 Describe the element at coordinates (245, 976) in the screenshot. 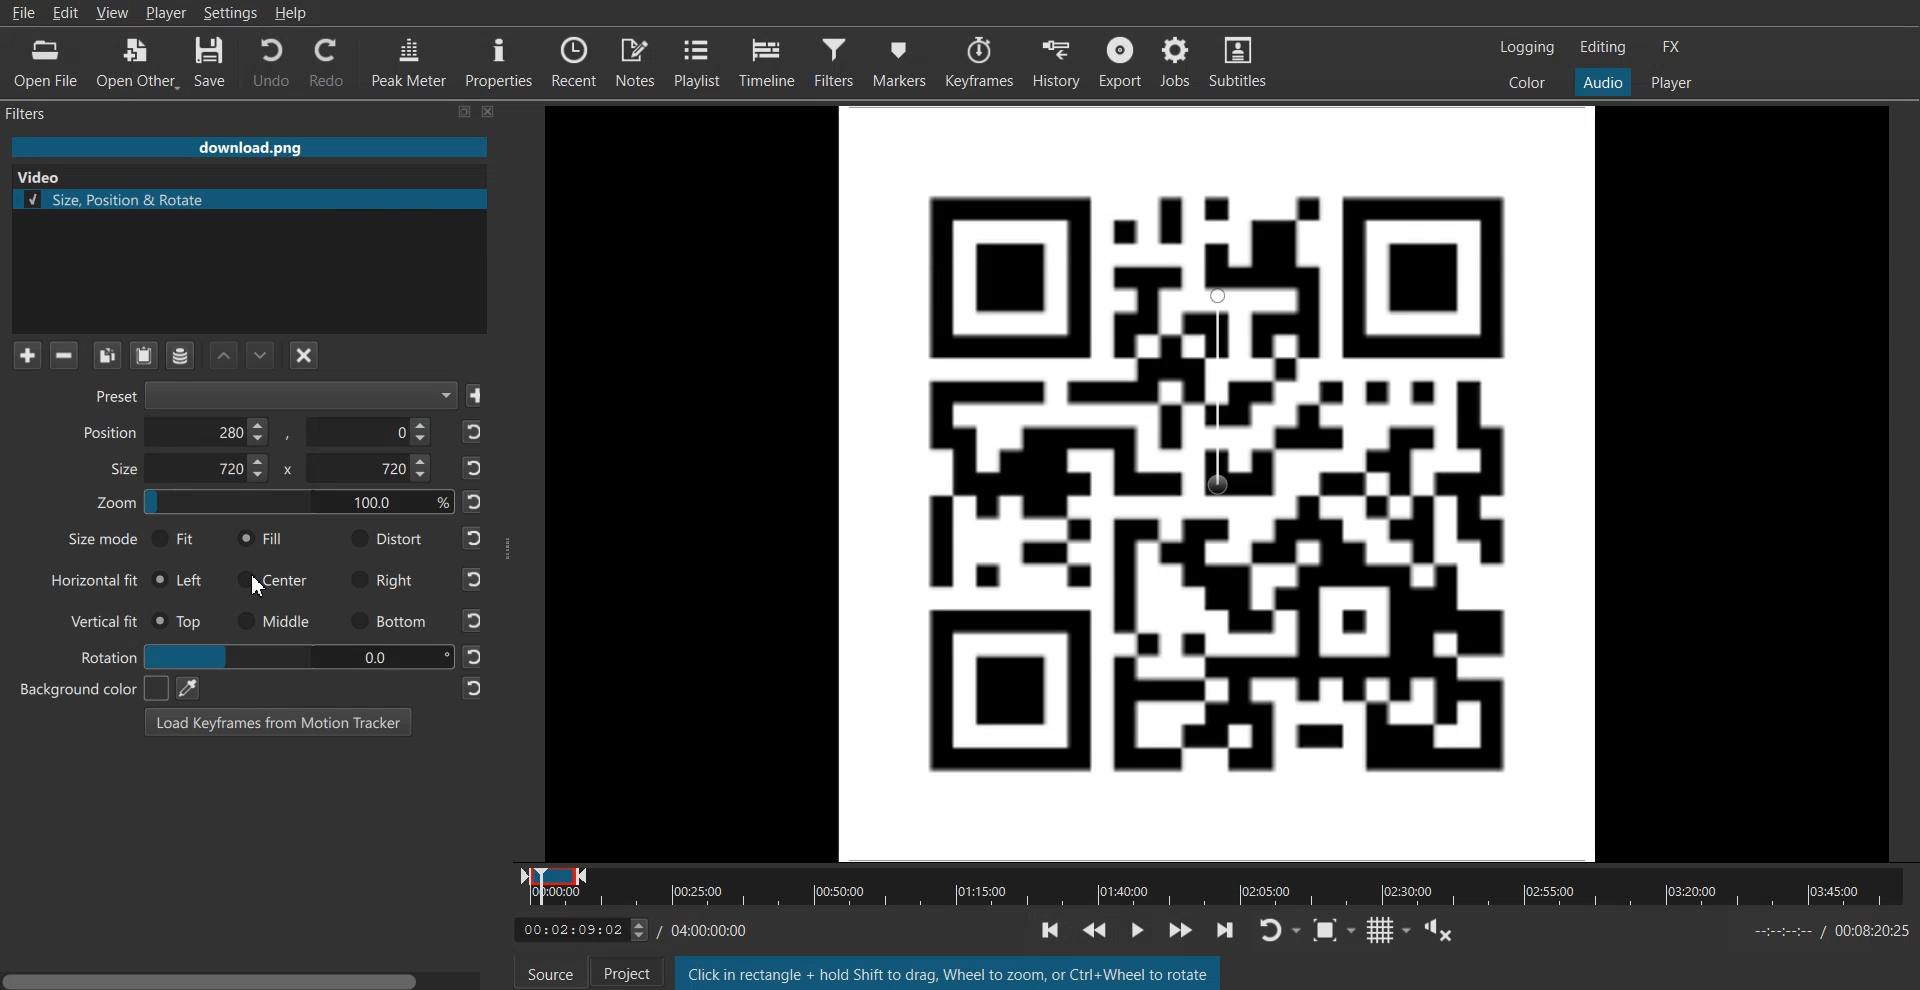

I see `Horizontal Scroll bar` at that location.